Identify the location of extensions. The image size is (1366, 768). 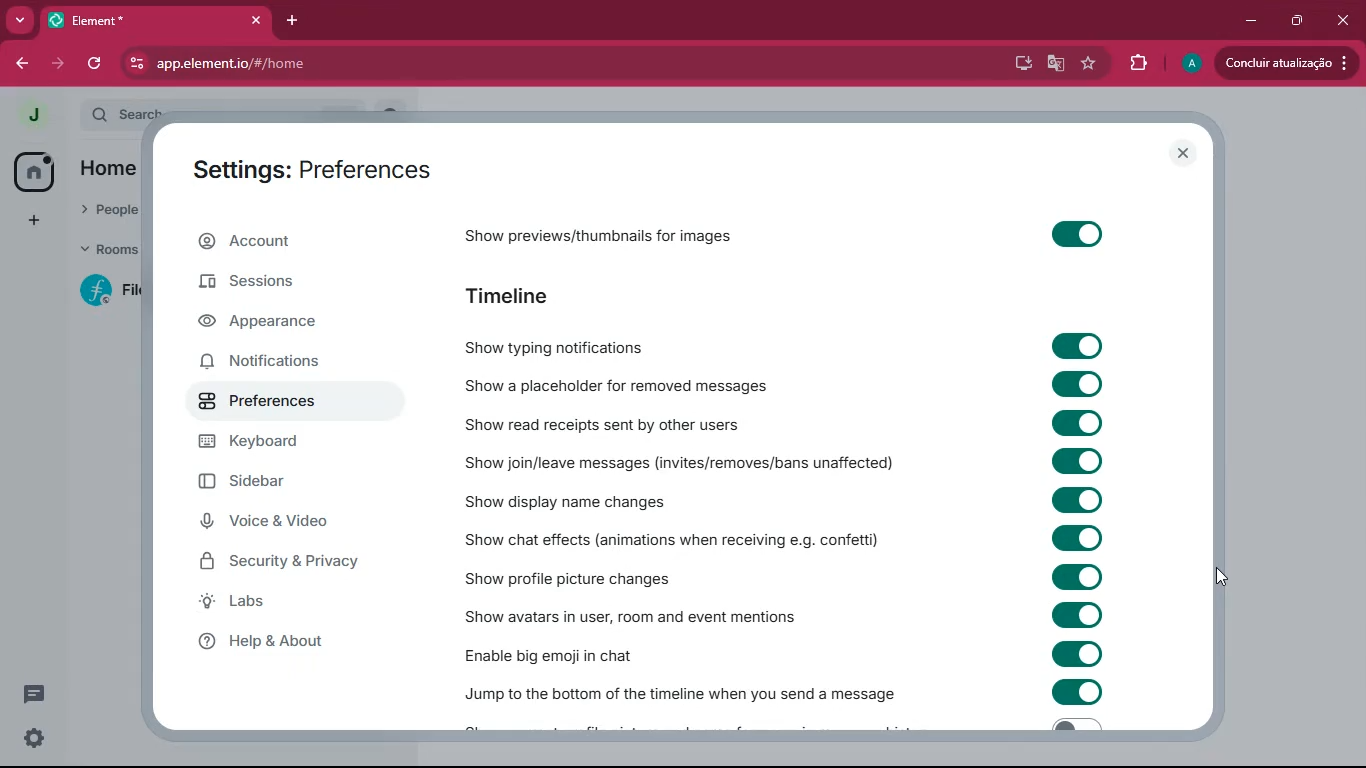
(1137, 61).